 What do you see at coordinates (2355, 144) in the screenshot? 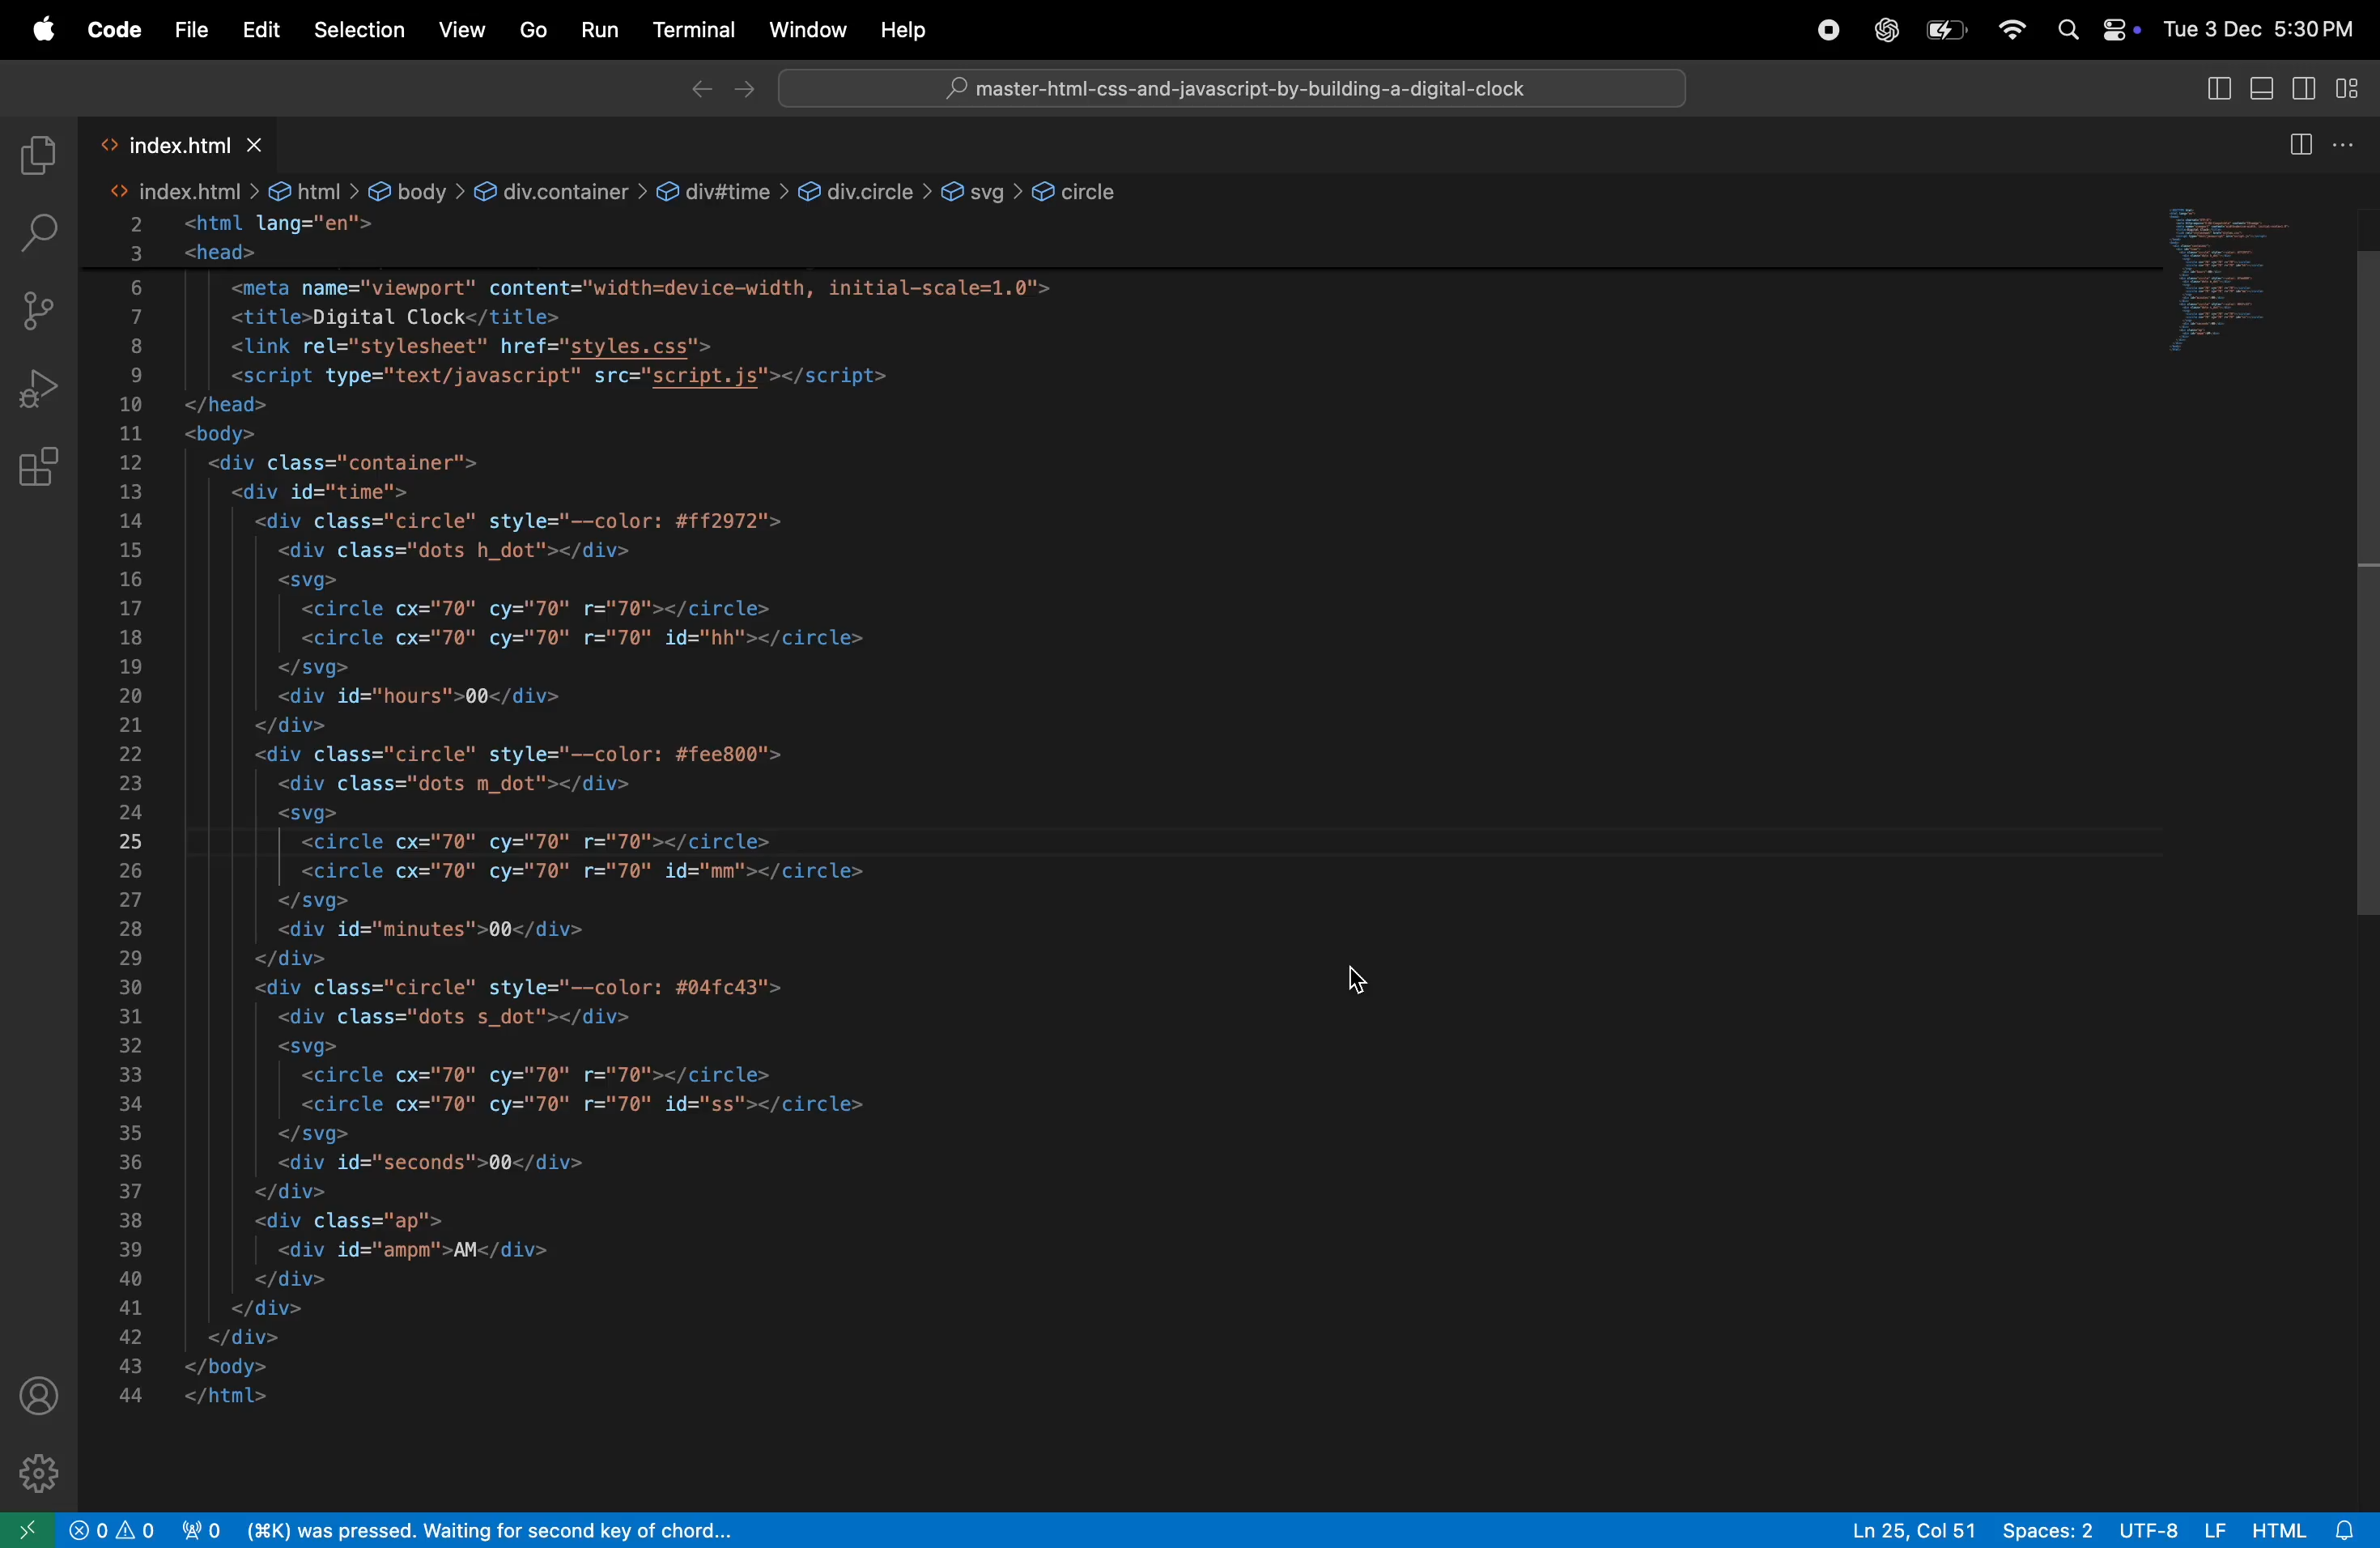
I see `More actions` at bounding box center [2355, 144].